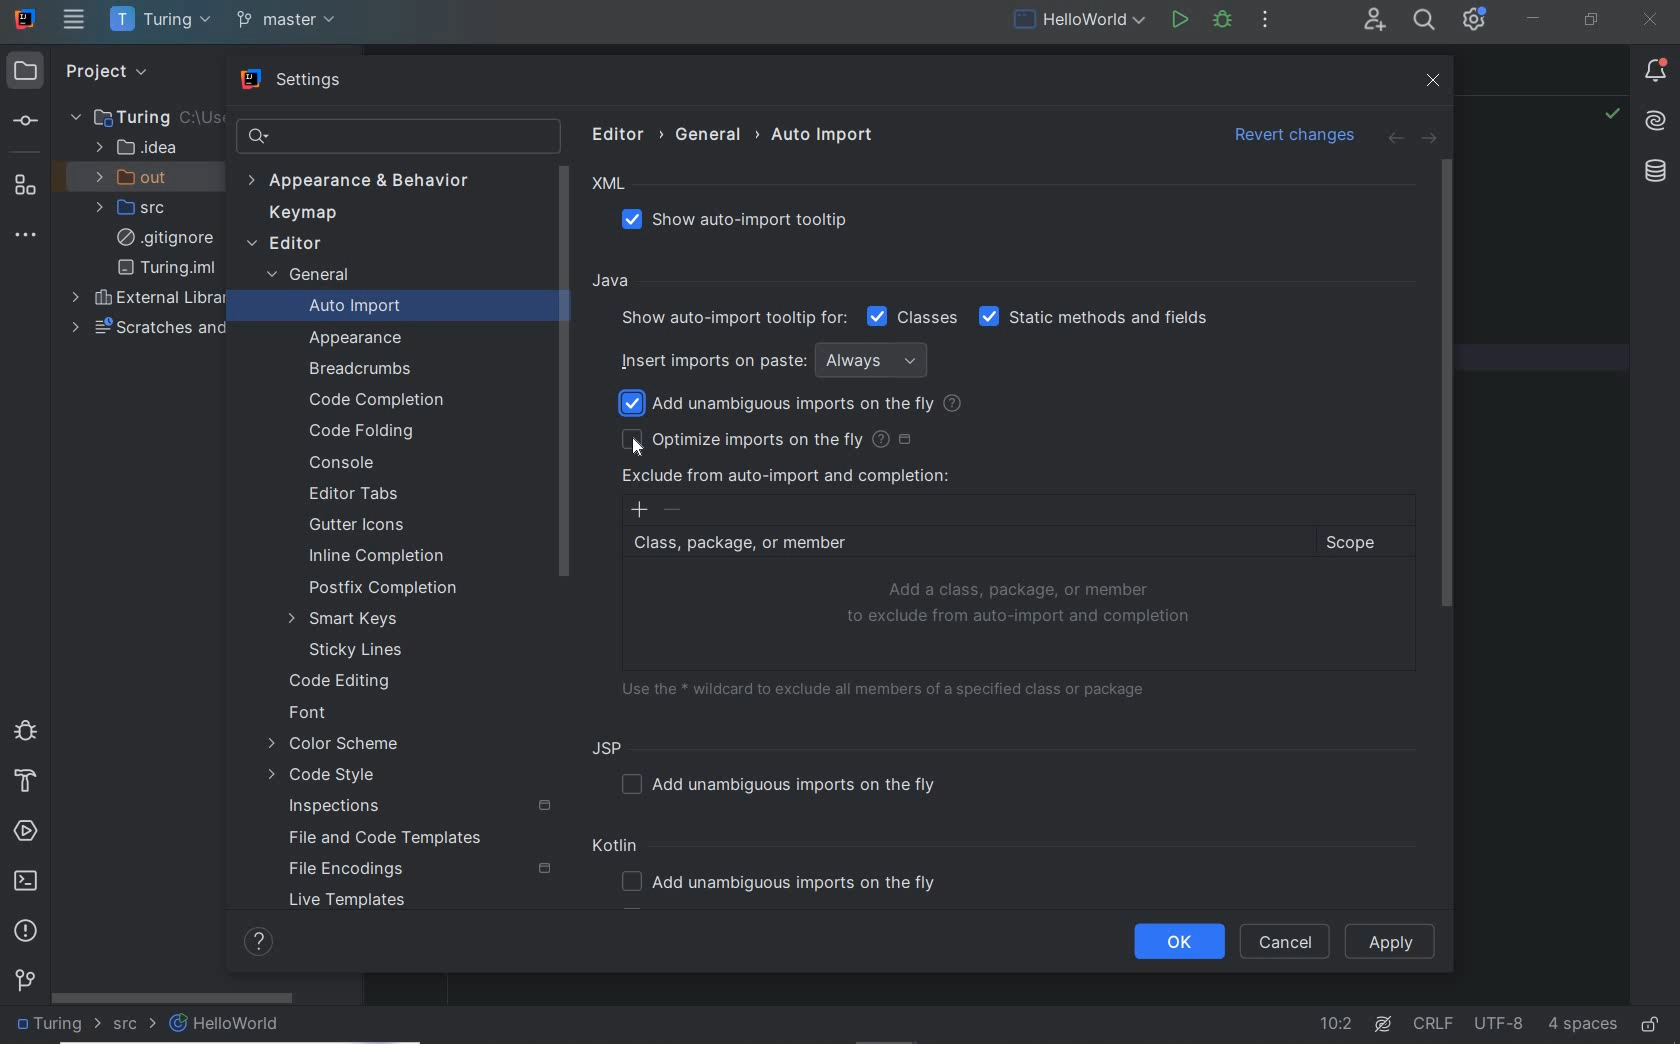 The width and height of the screenshot is (1680, 1044). What do you see at coordinates (351, 619) in the screenshot?
I see `SMART KEYS` at bounding box center [351, 619].